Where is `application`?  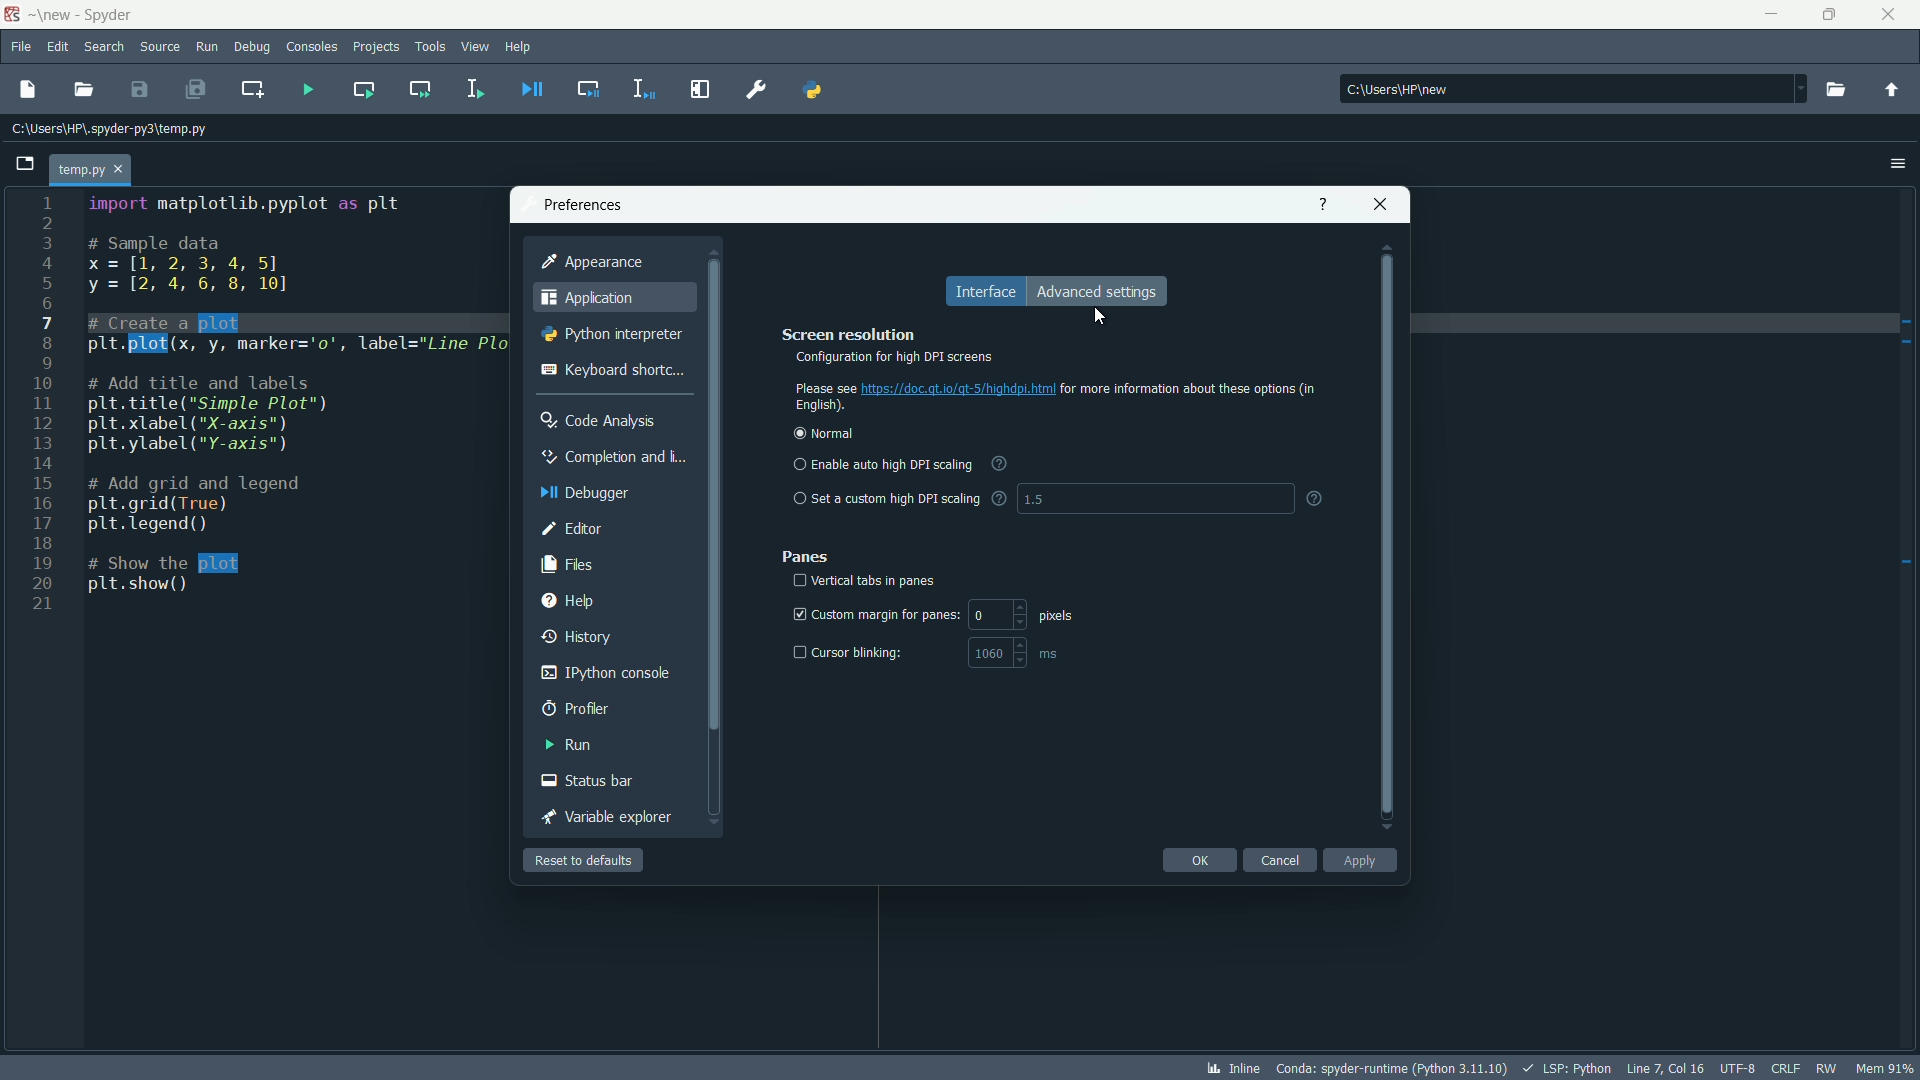
application is located at coordinates (585, 297).